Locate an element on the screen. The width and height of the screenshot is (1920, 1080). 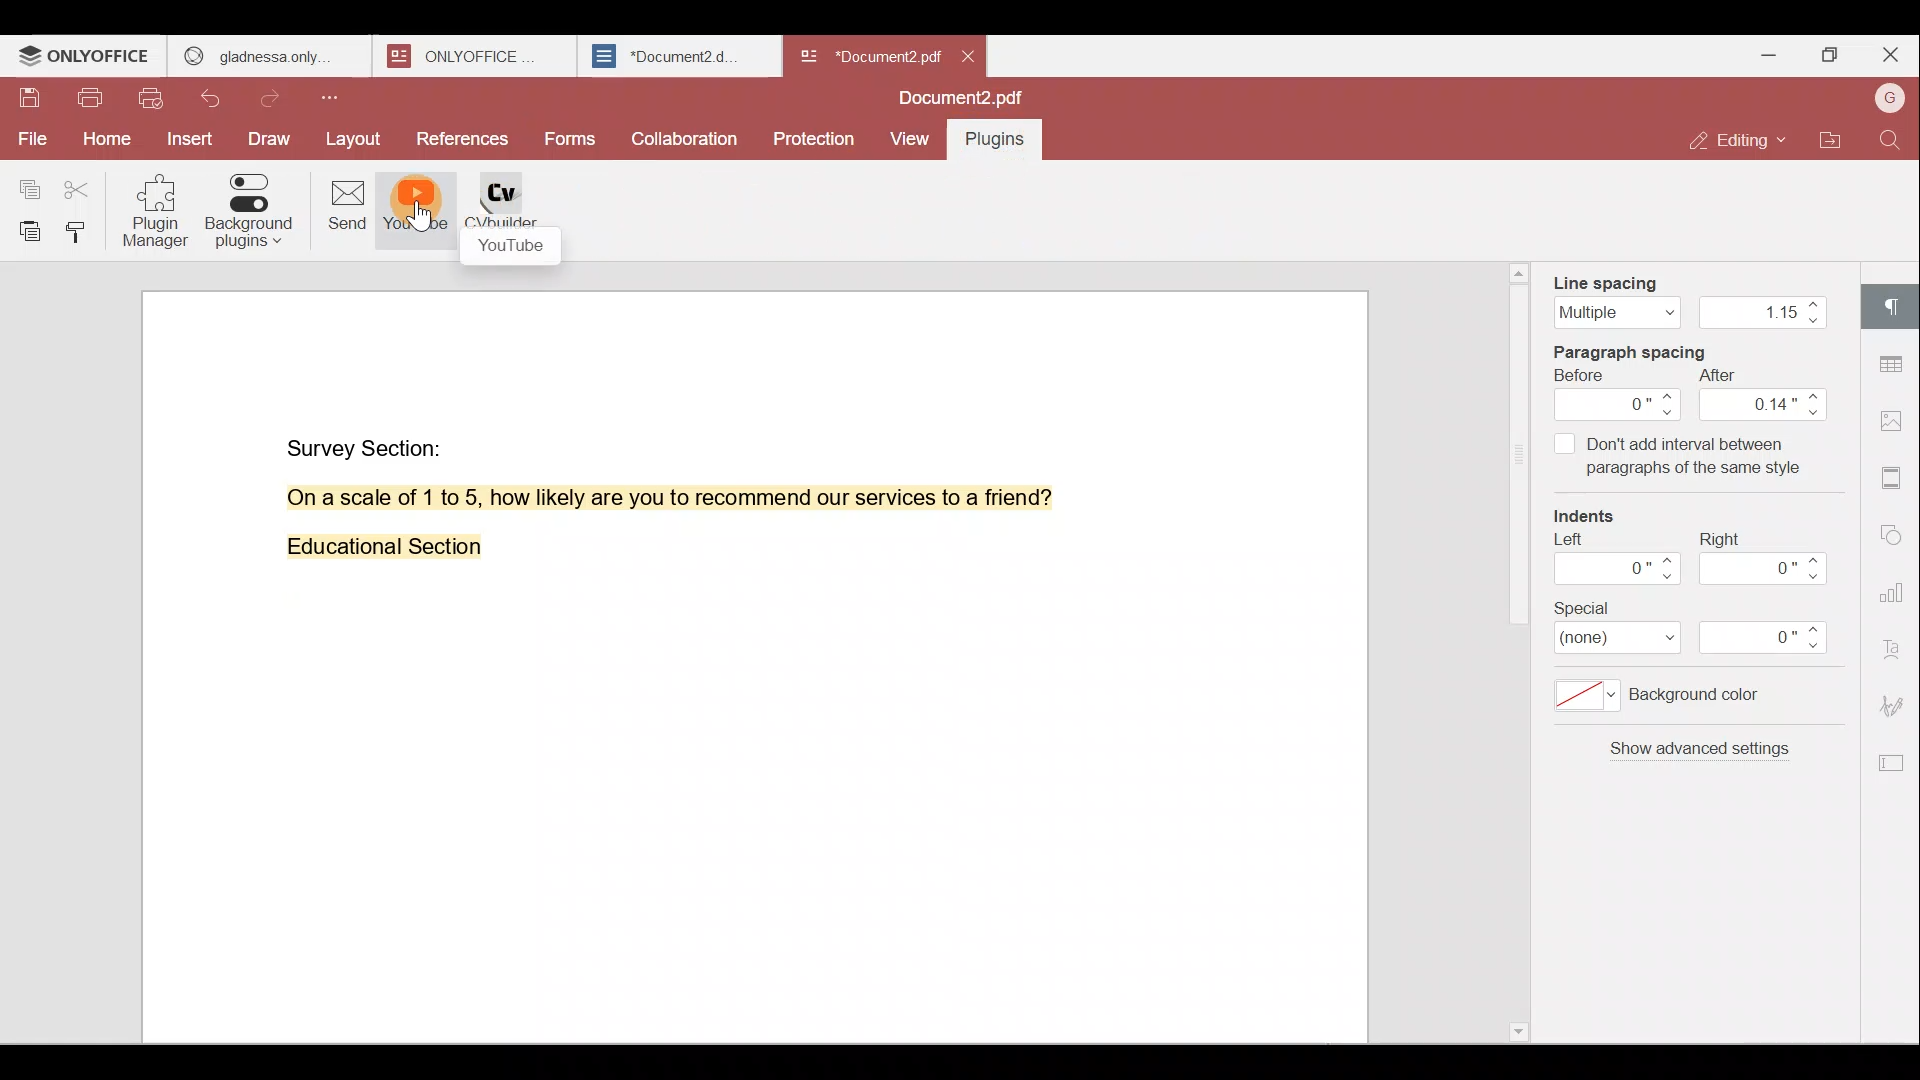
Collaboration is located at coordinates (682, 137).